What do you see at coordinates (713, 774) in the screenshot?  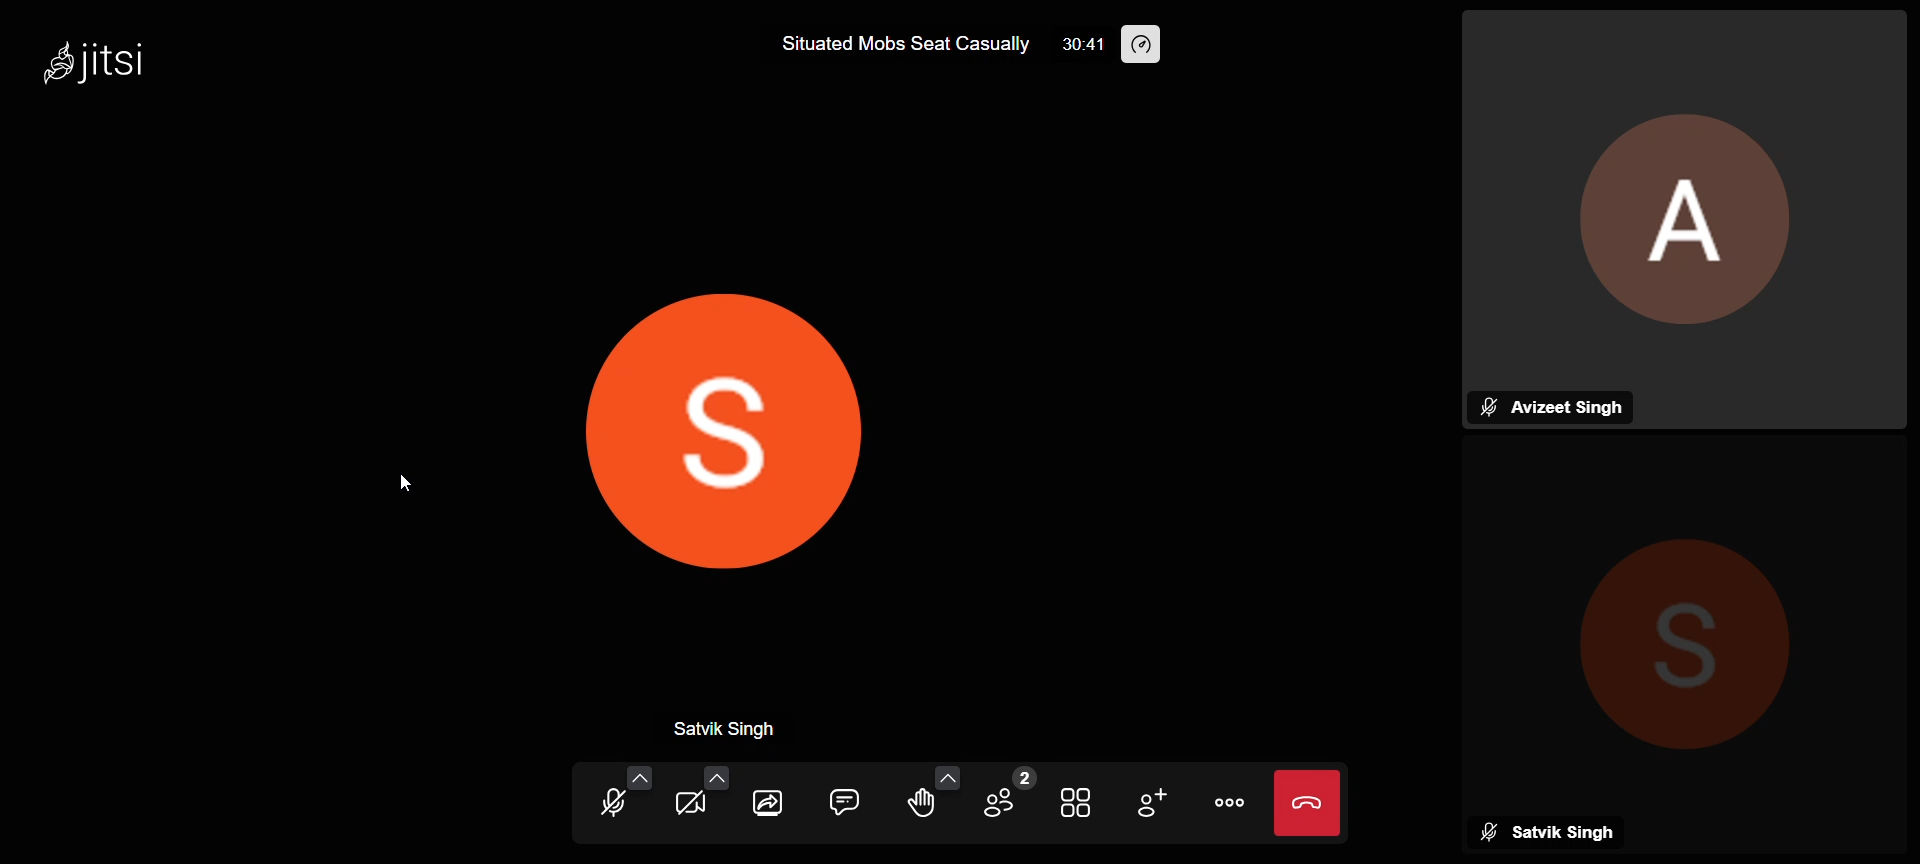 I see `video setting` at bounding box center [713, 774].